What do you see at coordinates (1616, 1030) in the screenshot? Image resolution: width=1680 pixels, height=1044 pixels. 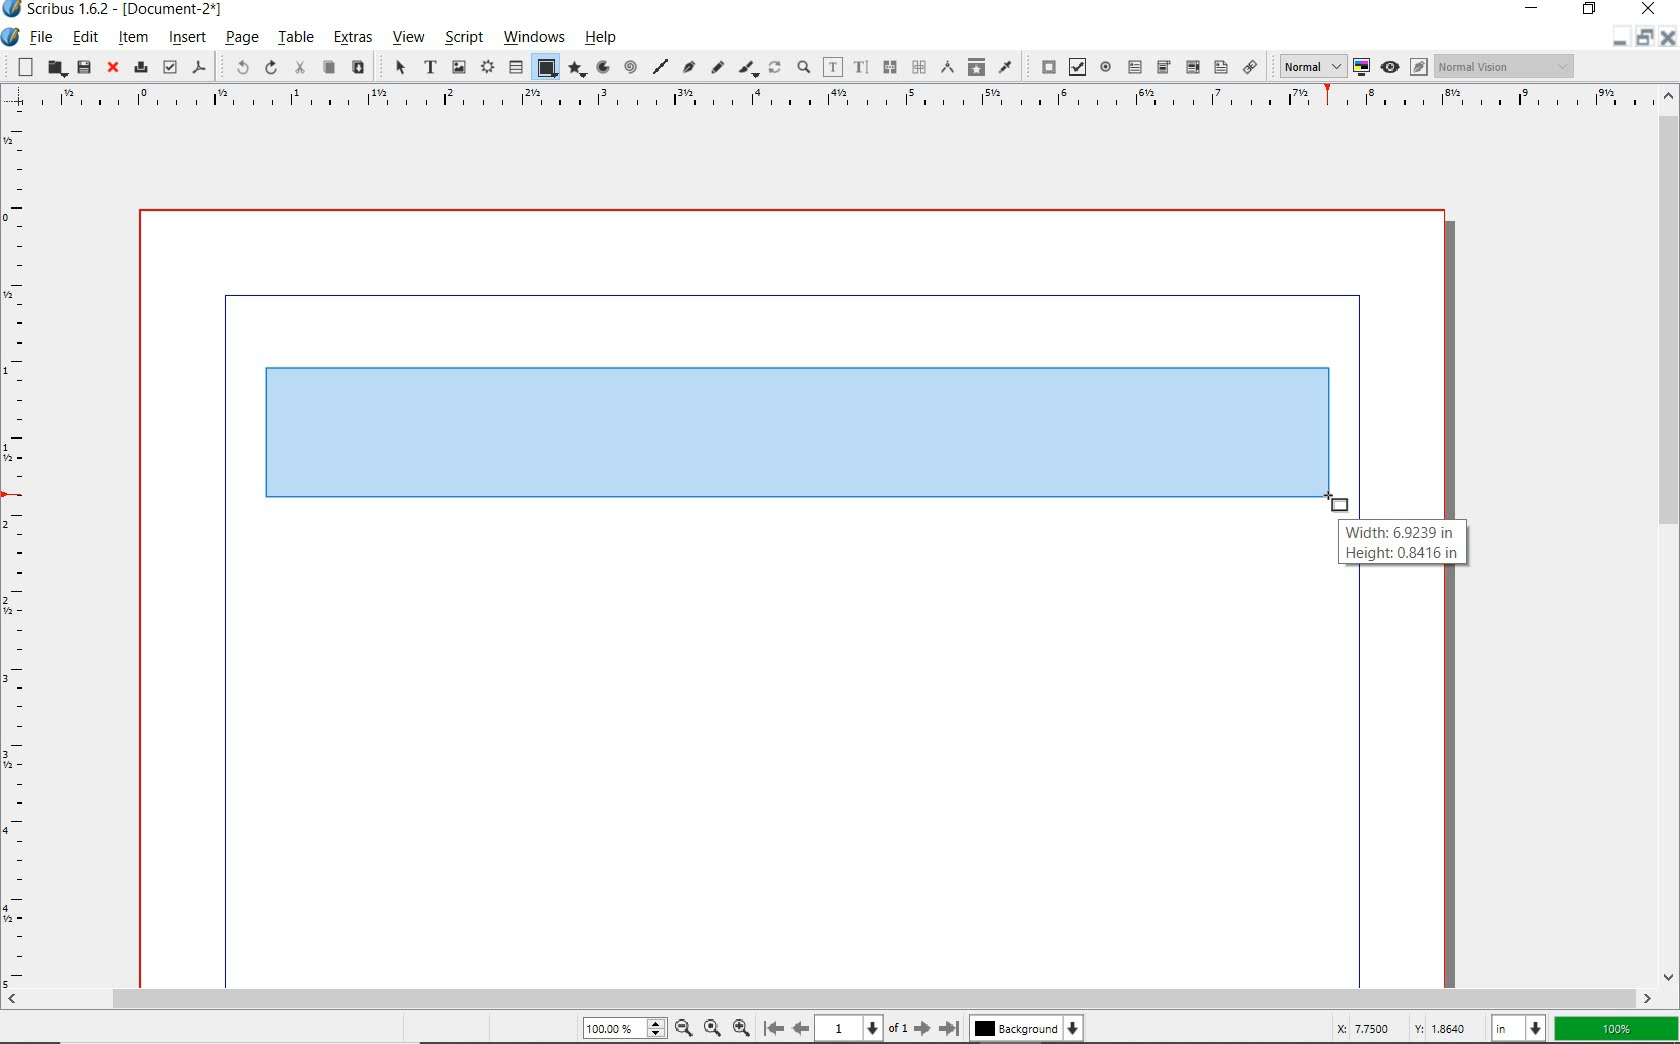 I see `zoom factor` at bounding box center [1616, 1030].